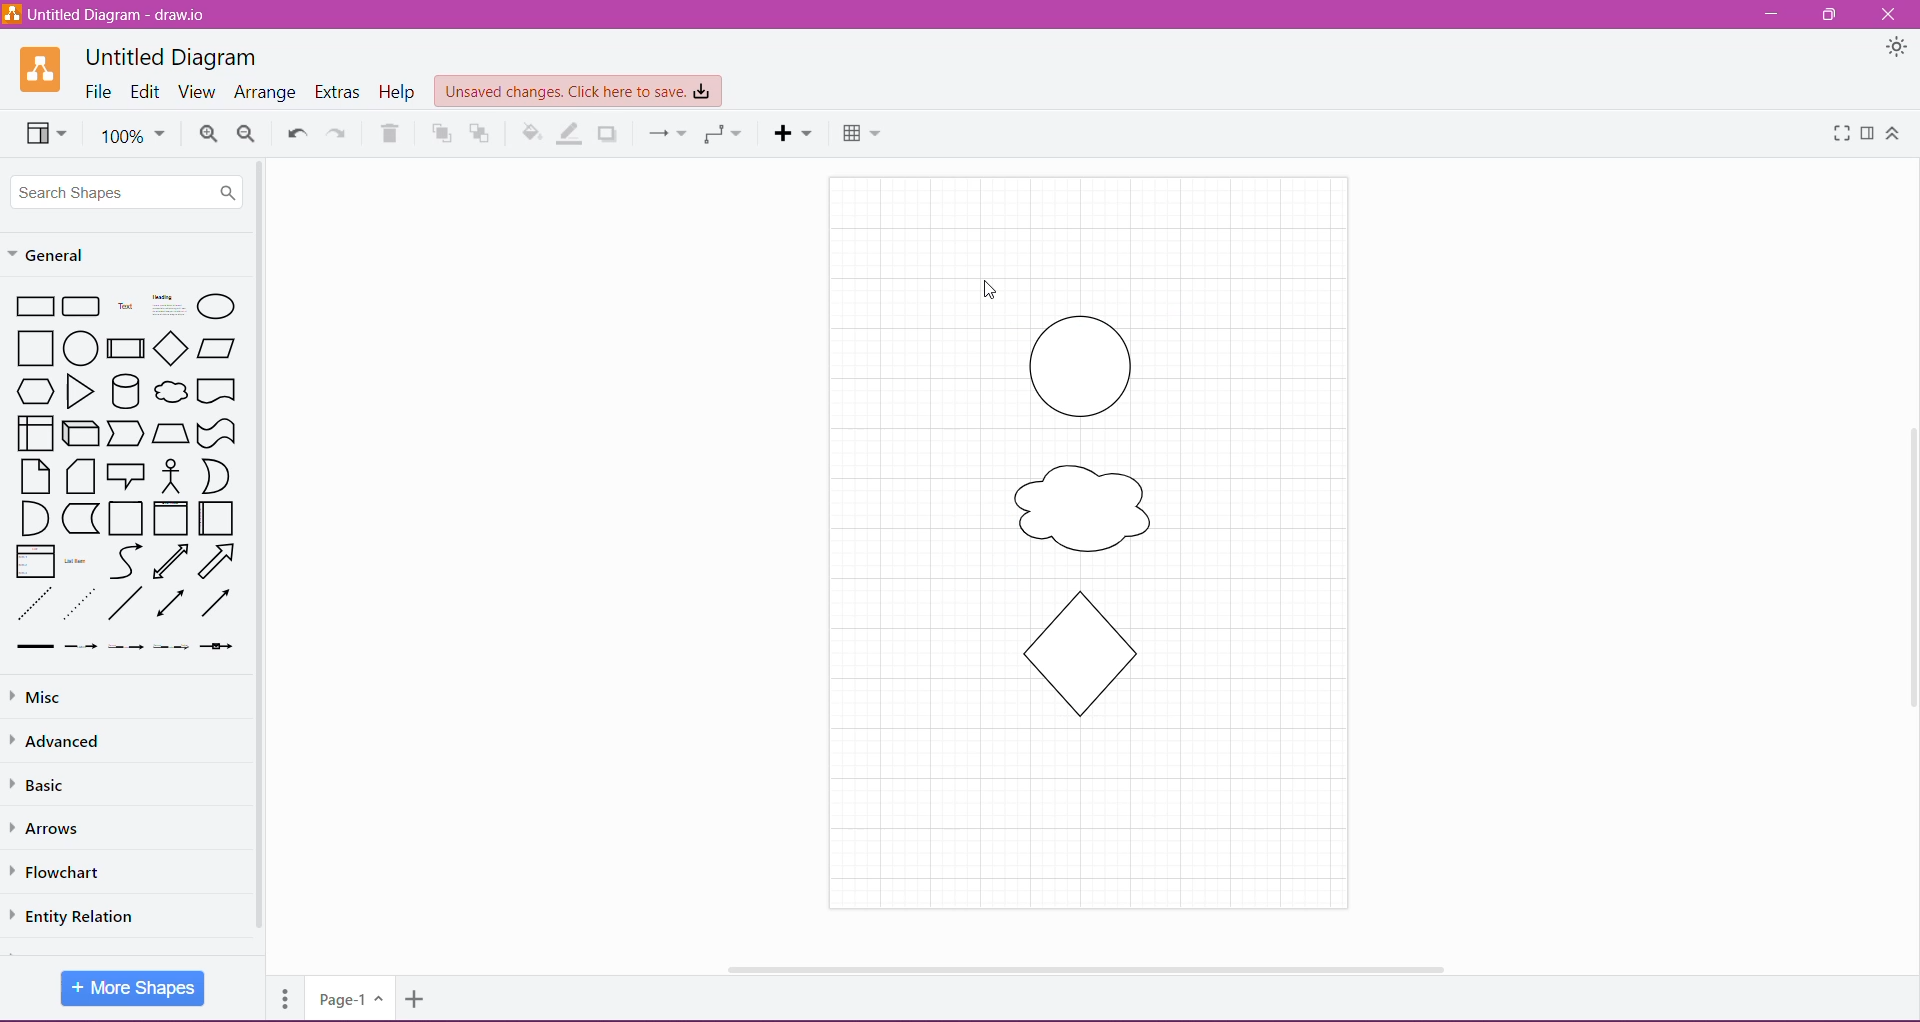 The width and height of the screenshot is (1920, 1022). What do you see at coordinates (282, 996) in the screenshot?
I see `Pages` at bounding box center [282, 996].